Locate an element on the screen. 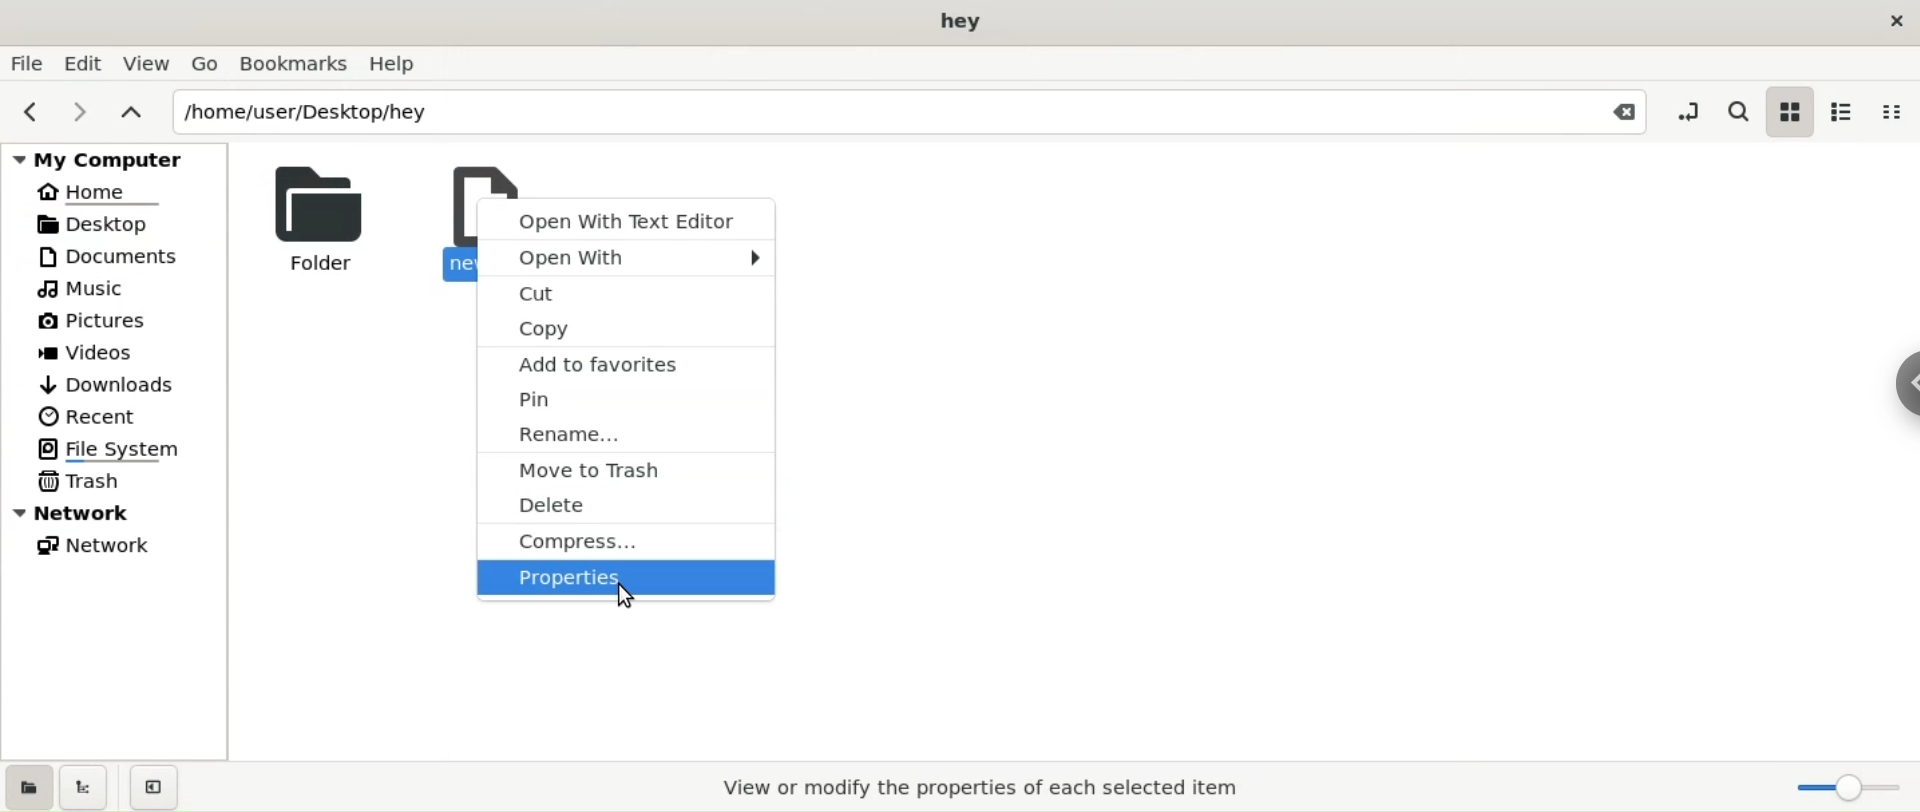 The width and height of the screenshot is (1920, 812). move to trash is located at coordinates (633, 468).